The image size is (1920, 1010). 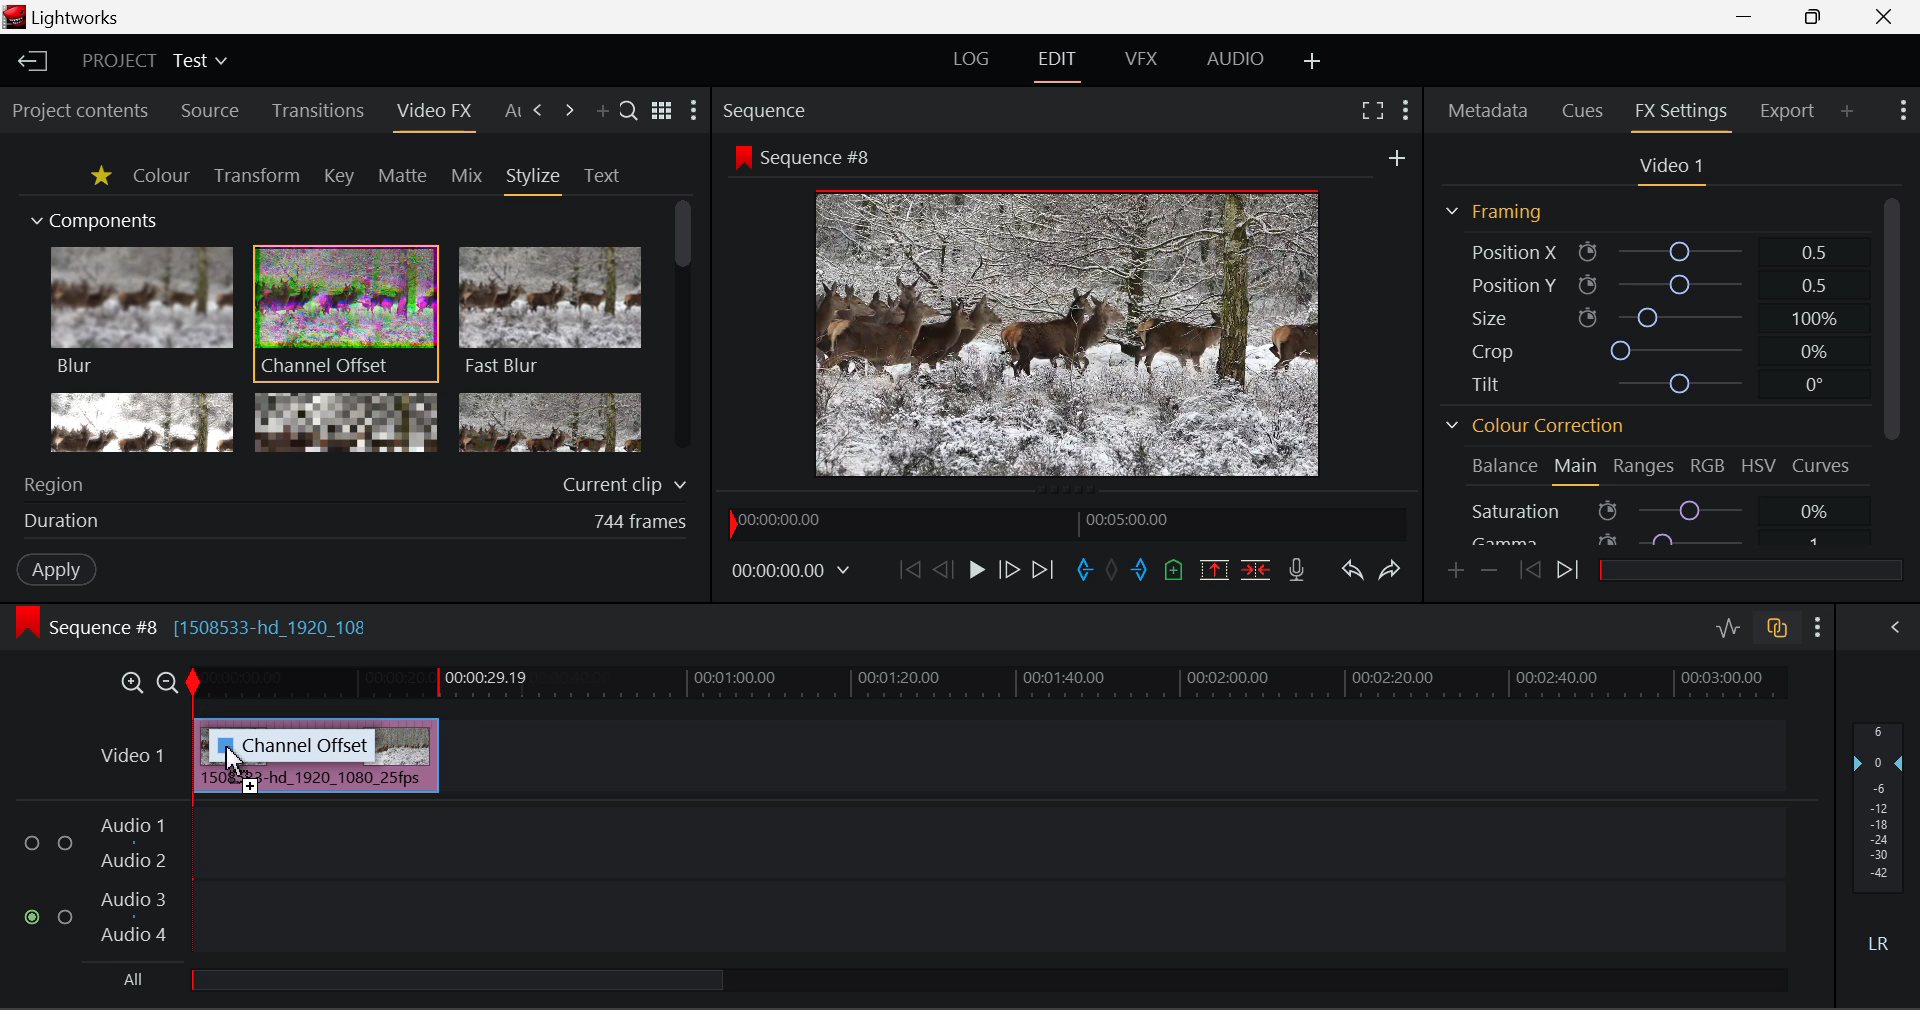 I want to click on Undo, so click(x=1355, y=573).